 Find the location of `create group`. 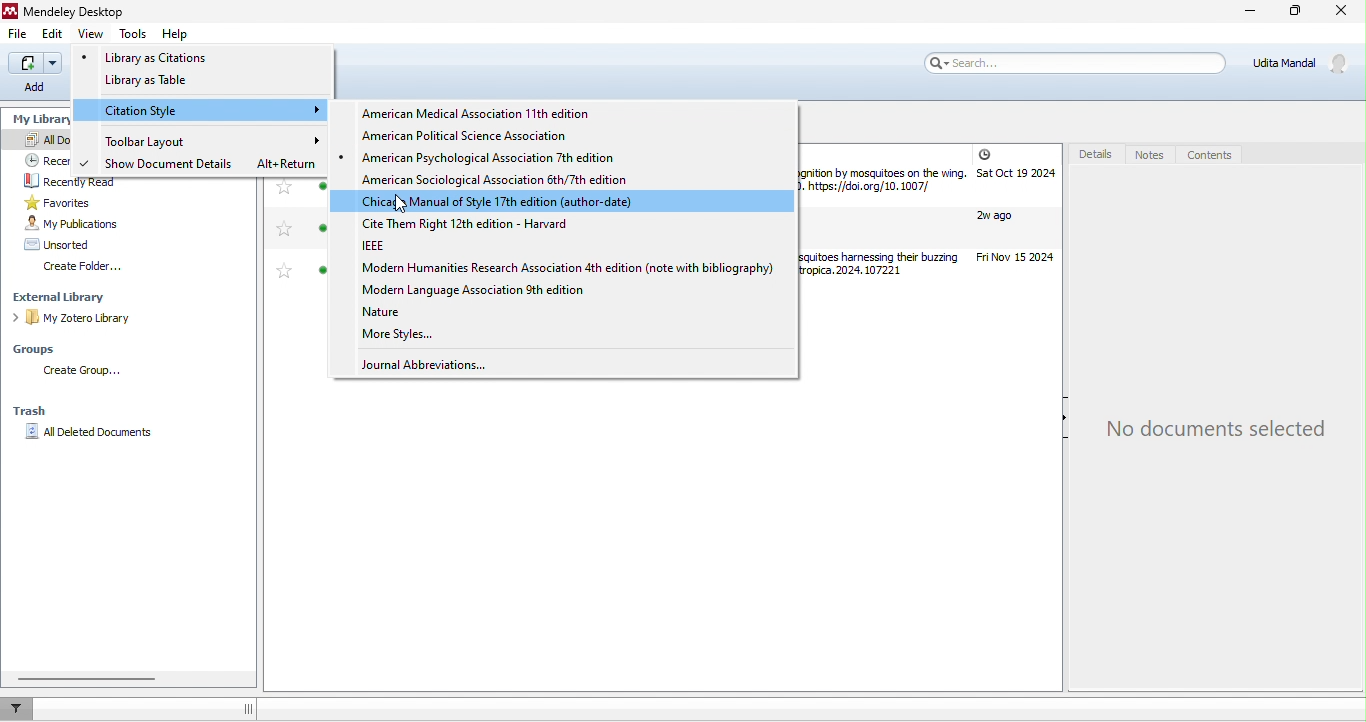

create group is located at coordinates (88, 373).